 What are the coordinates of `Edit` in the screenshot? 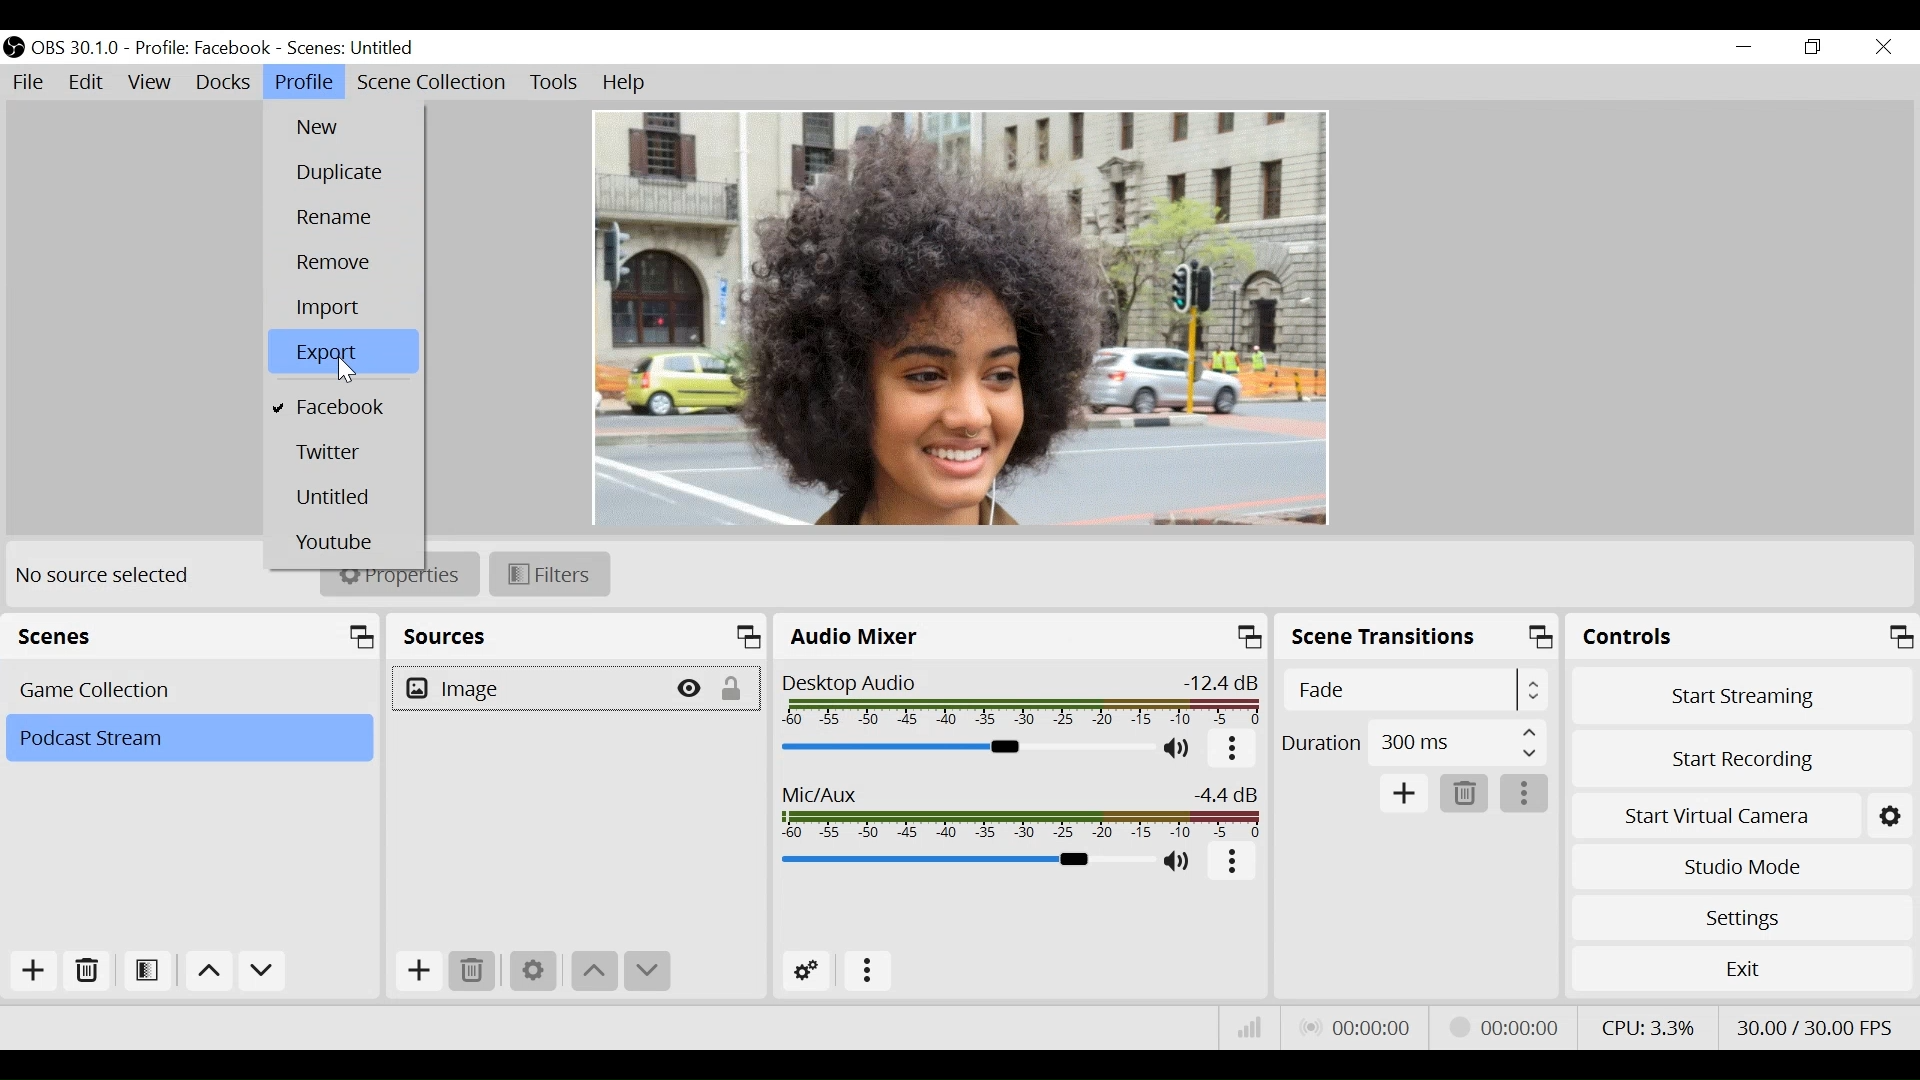 It's located at (89, 83).